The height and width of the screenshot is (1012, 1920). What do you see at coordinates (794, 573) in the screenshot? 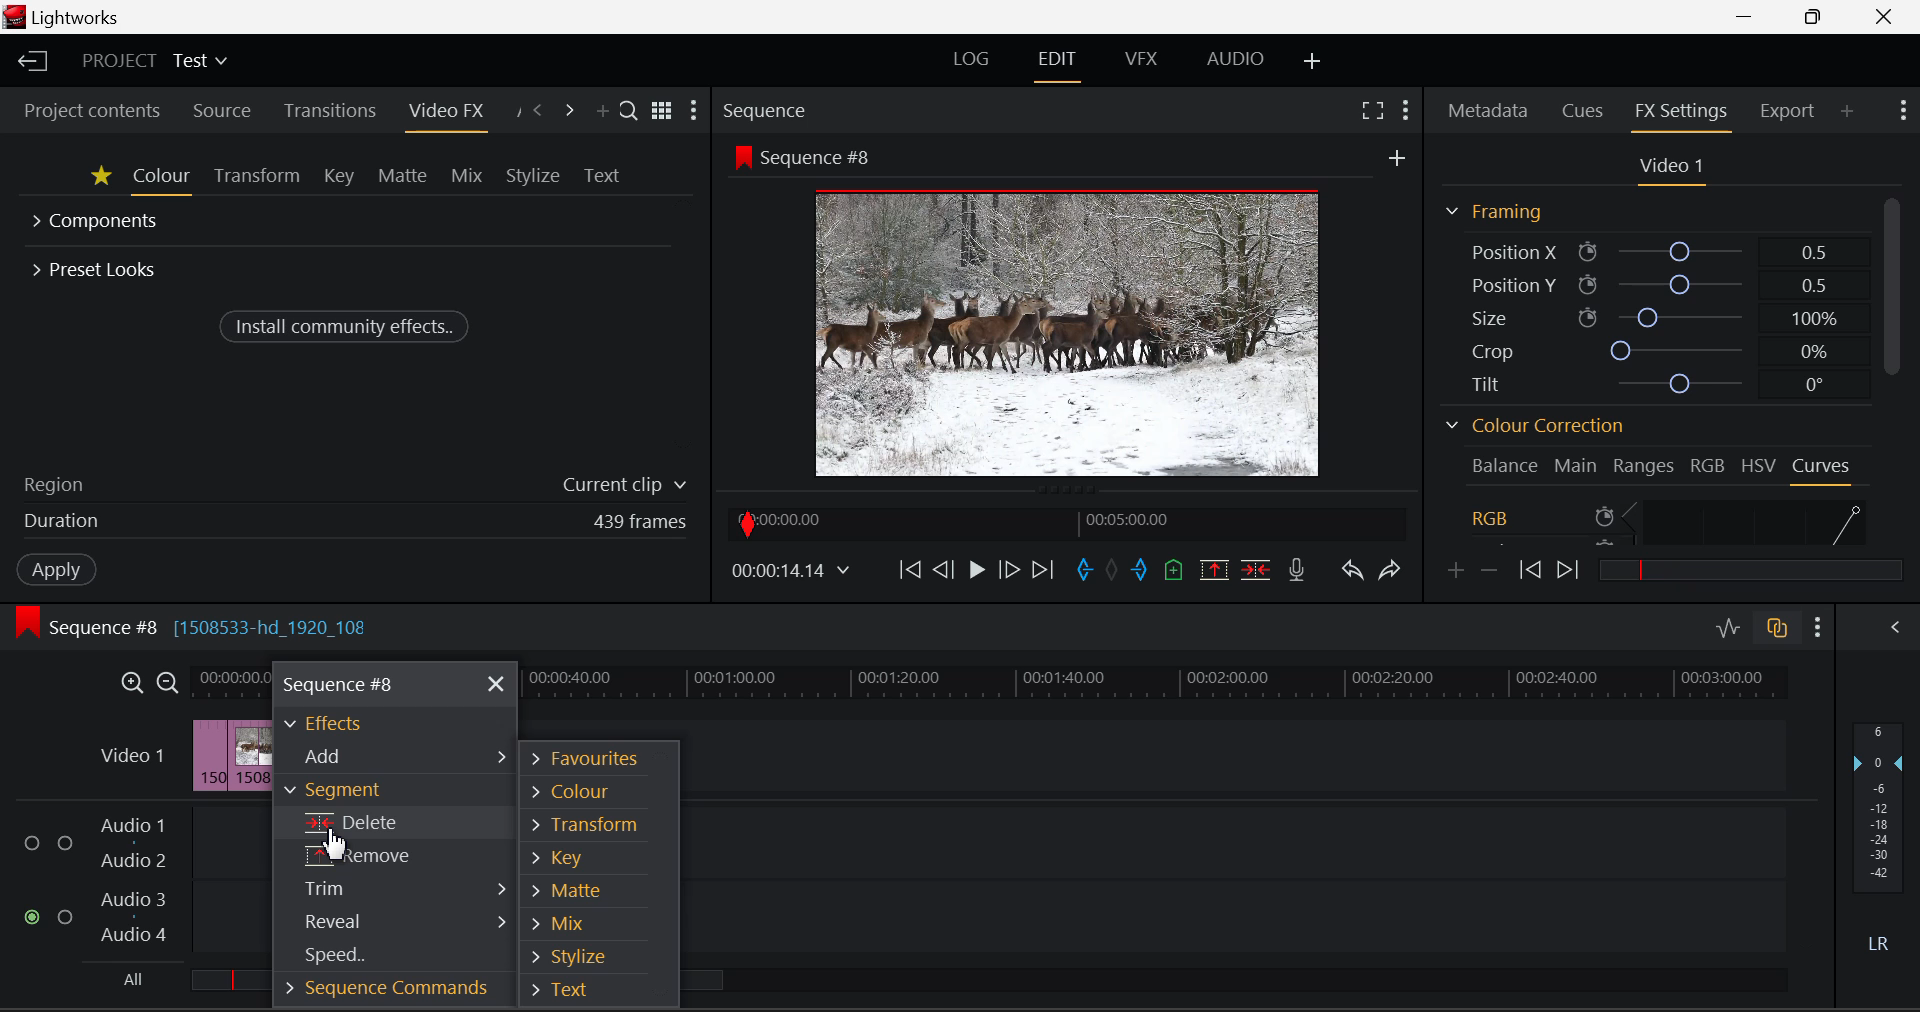
I see `Frame time` at bounding box center [794, 573].